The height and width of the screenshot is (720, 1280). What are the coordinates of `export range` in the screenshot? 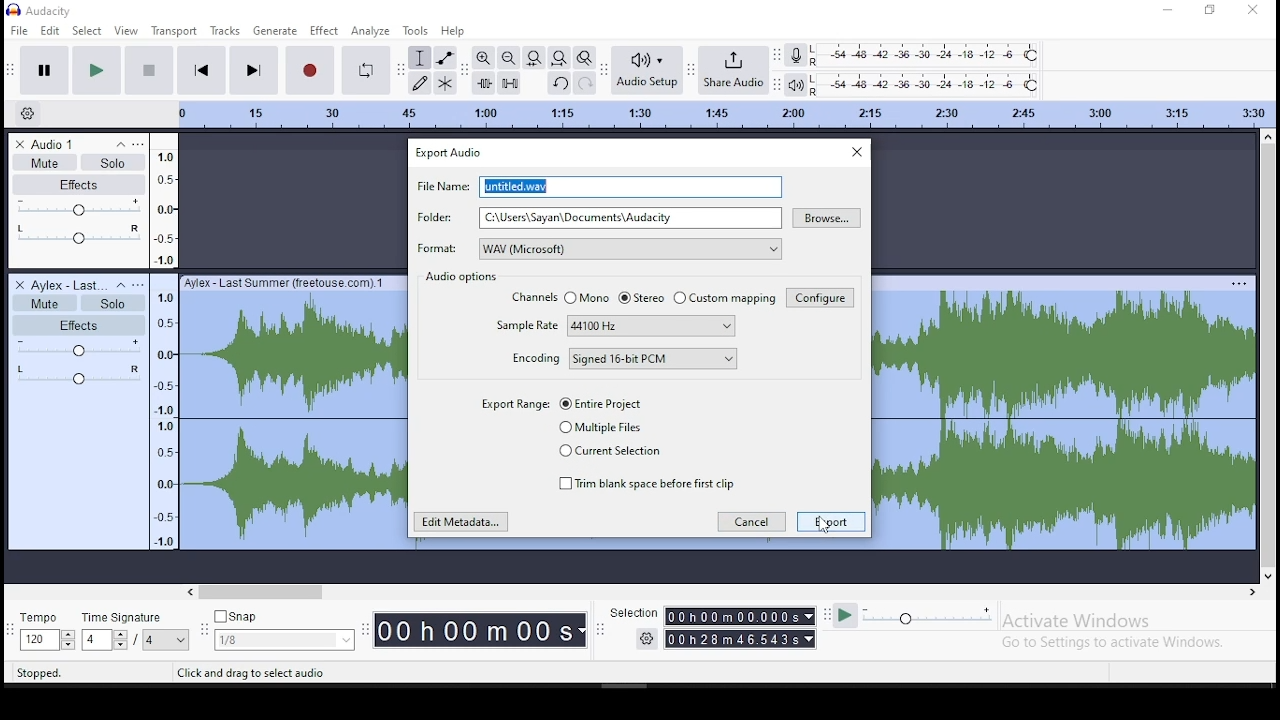 It's located at (514, 404).